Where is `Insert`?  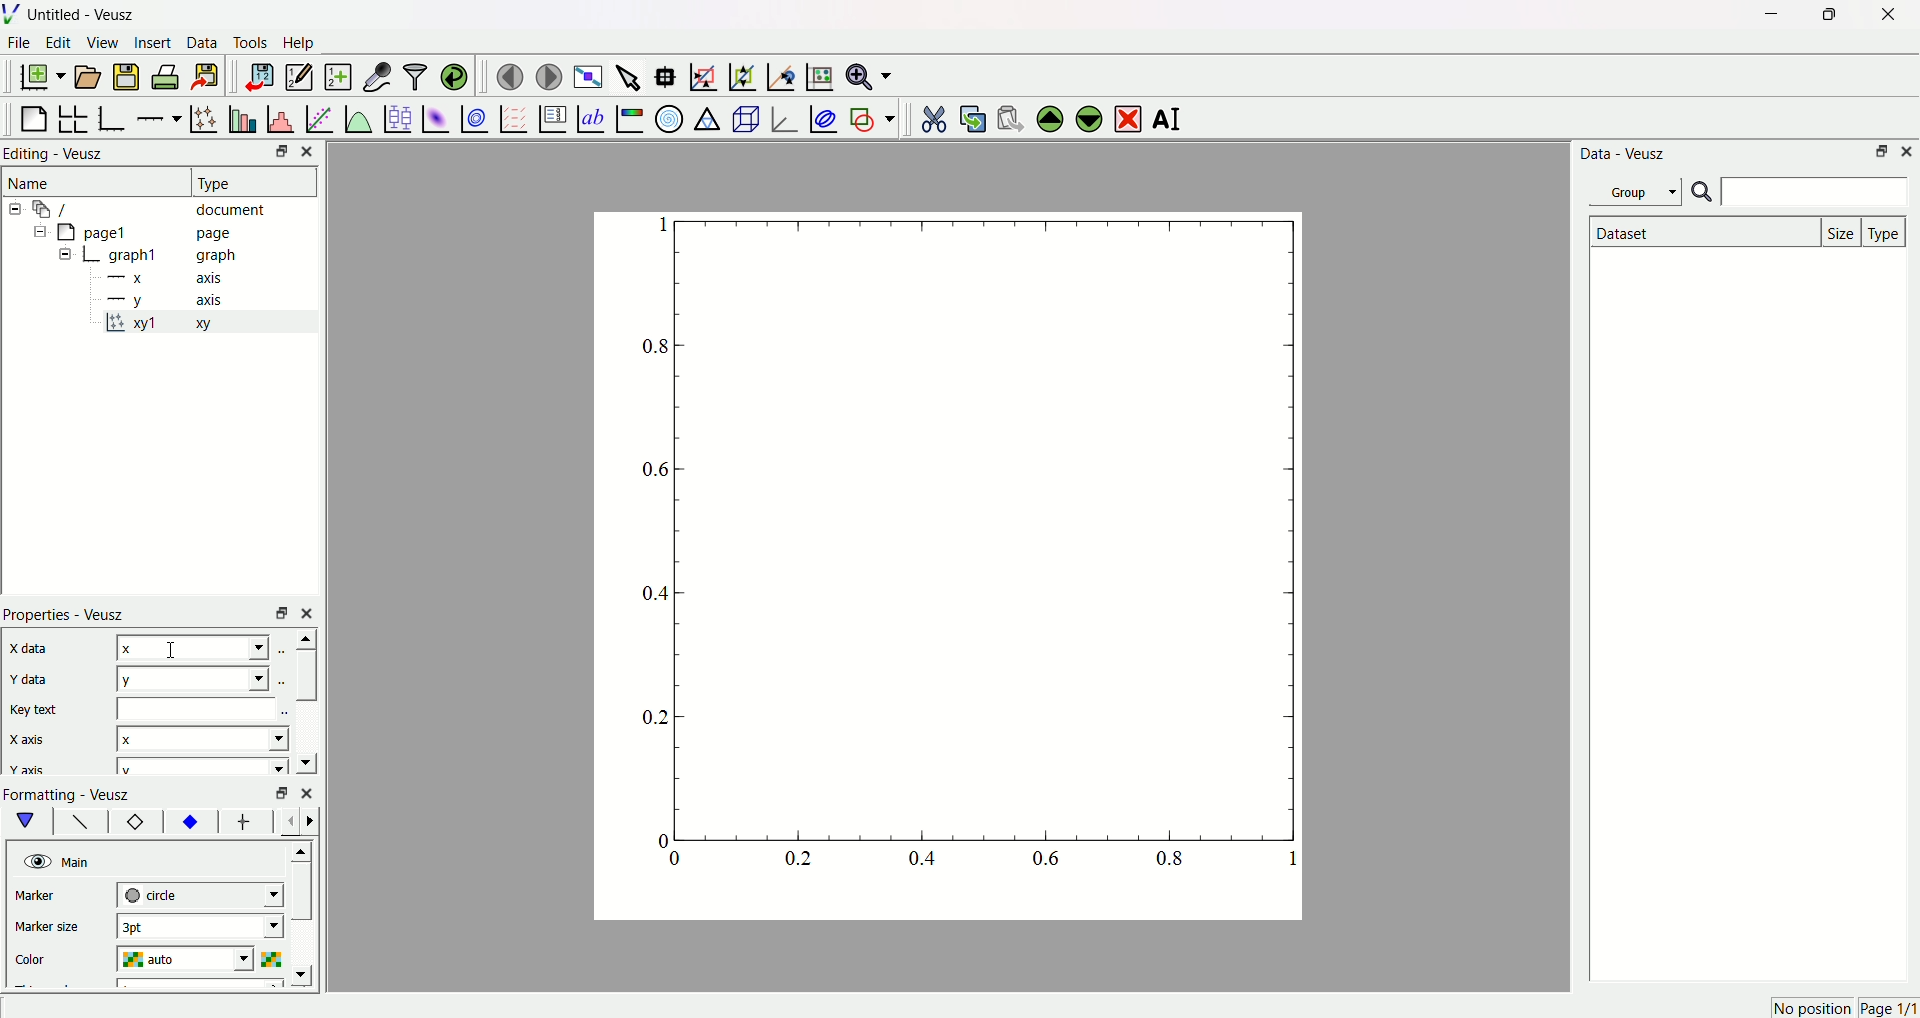
Insert is located at coordinates (153, 44).